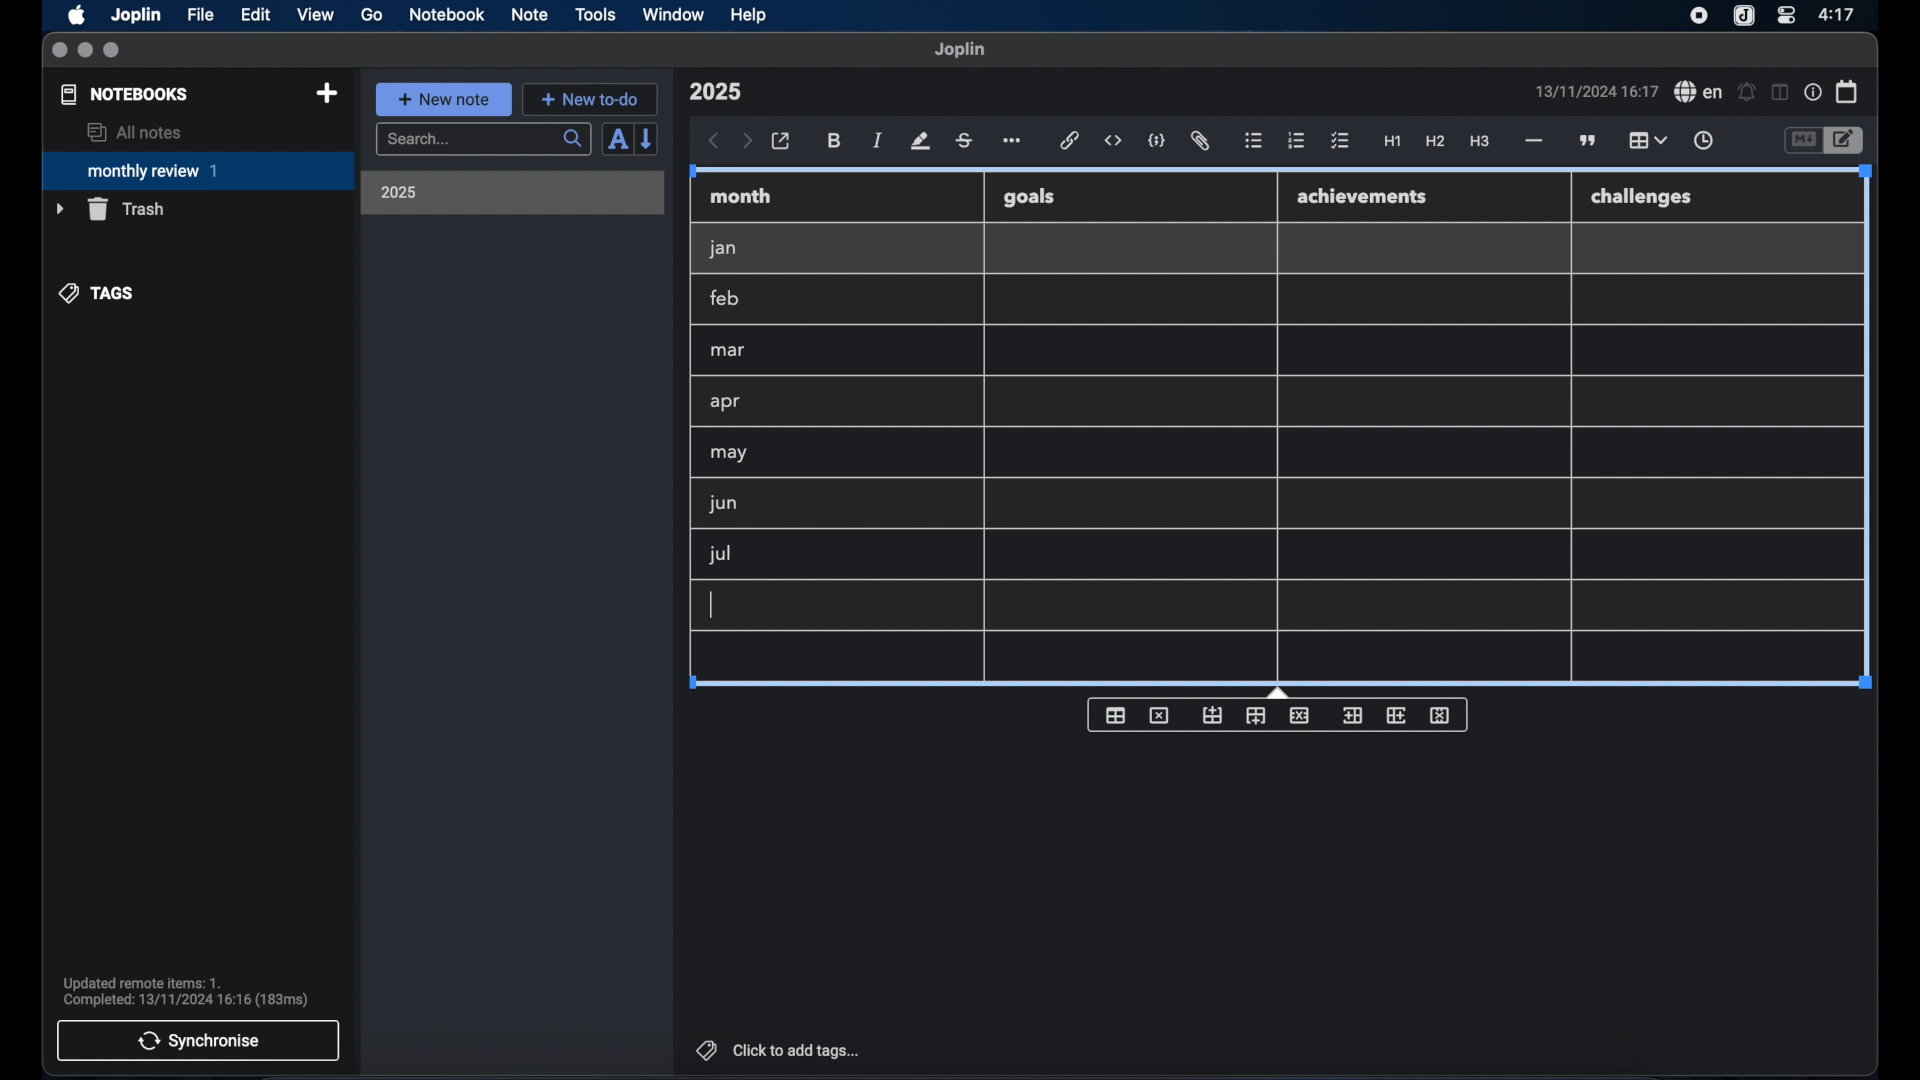 Image resolution: width=1920 pixels, height=1080 pixels. What do you see at coordinates (1802, 141) in the screenshot?
I see `toggle editor` at bounding box center [1802, 141].